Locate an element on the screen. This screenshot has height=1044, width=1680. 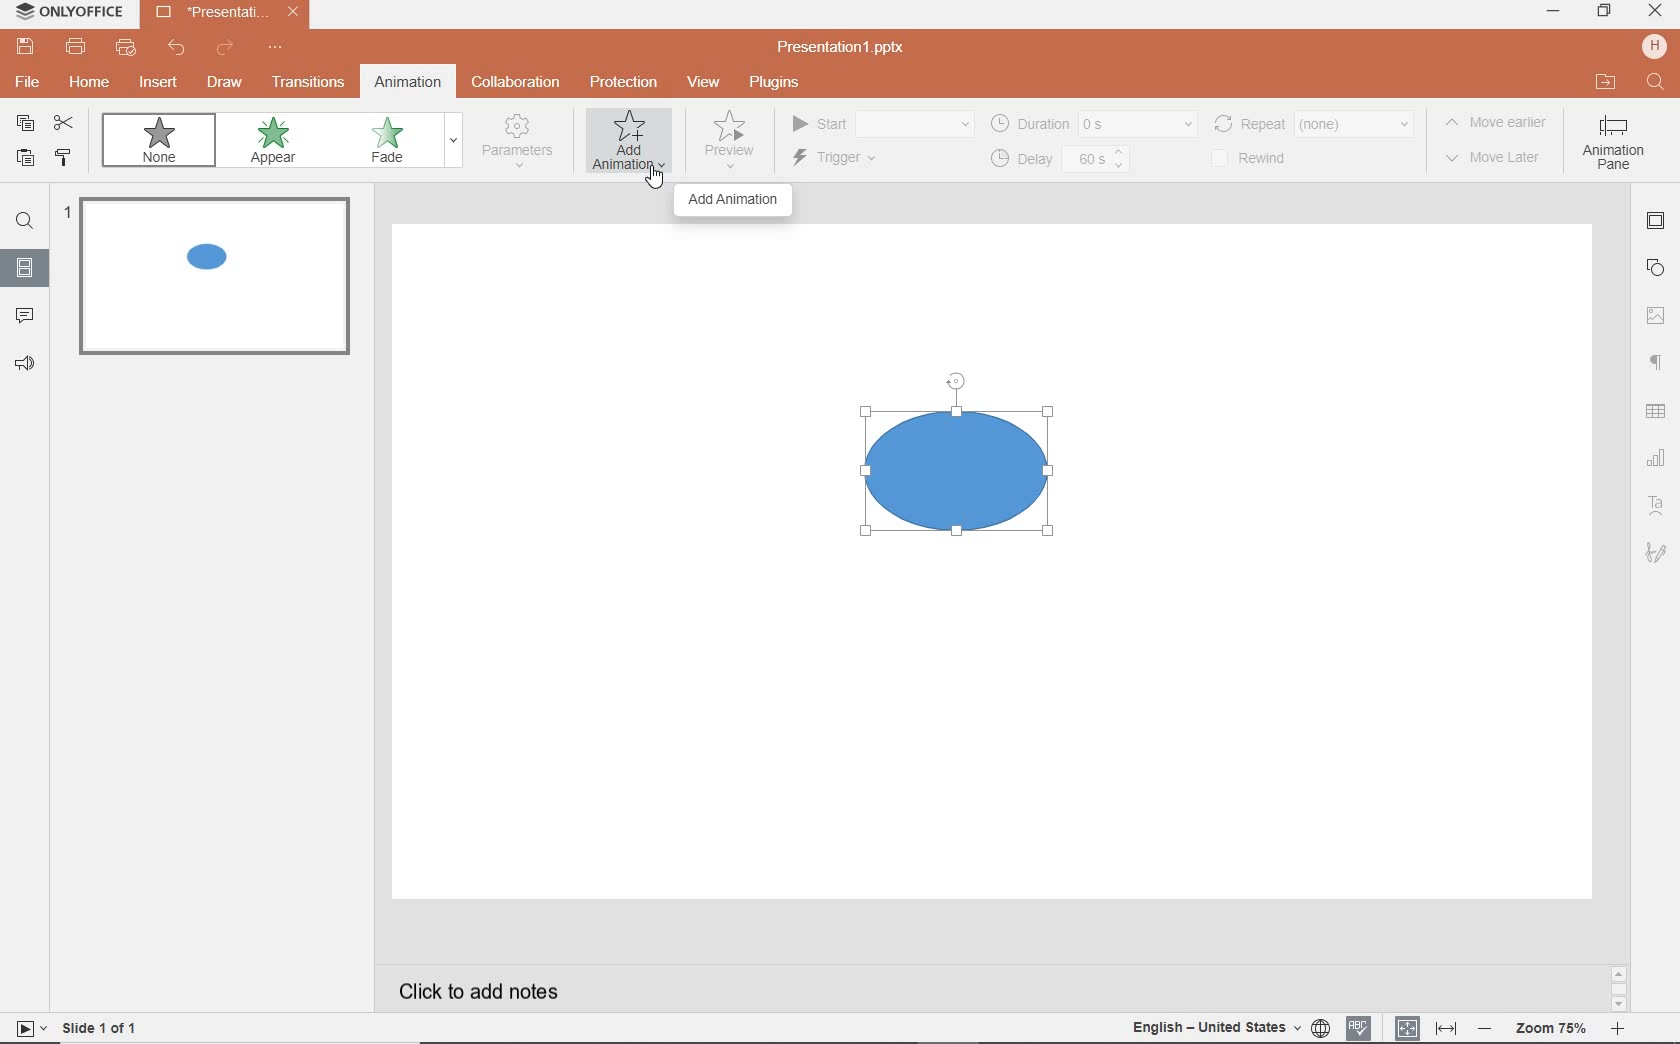
HP is located at coordinates (1654, 48).